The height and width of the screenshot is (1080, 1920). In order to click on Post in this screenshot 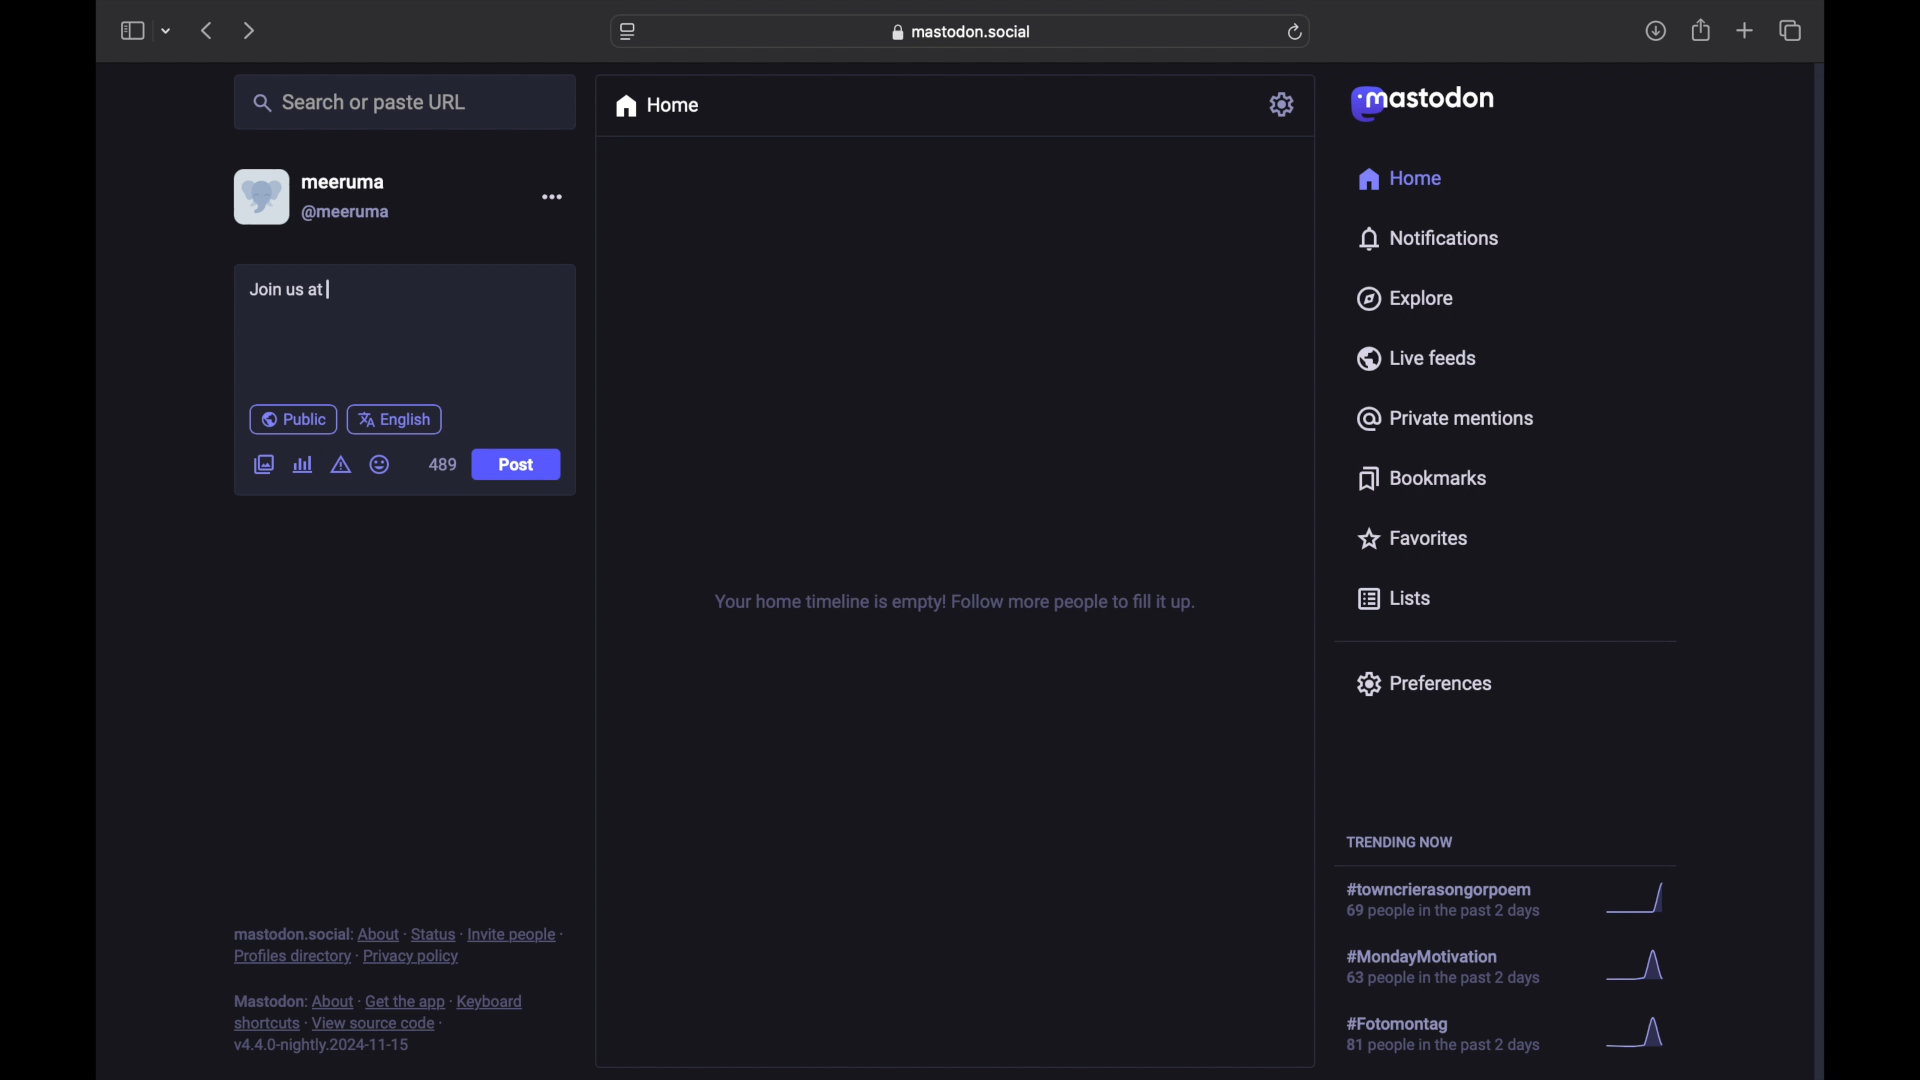, I will do `click(519, 467)`.